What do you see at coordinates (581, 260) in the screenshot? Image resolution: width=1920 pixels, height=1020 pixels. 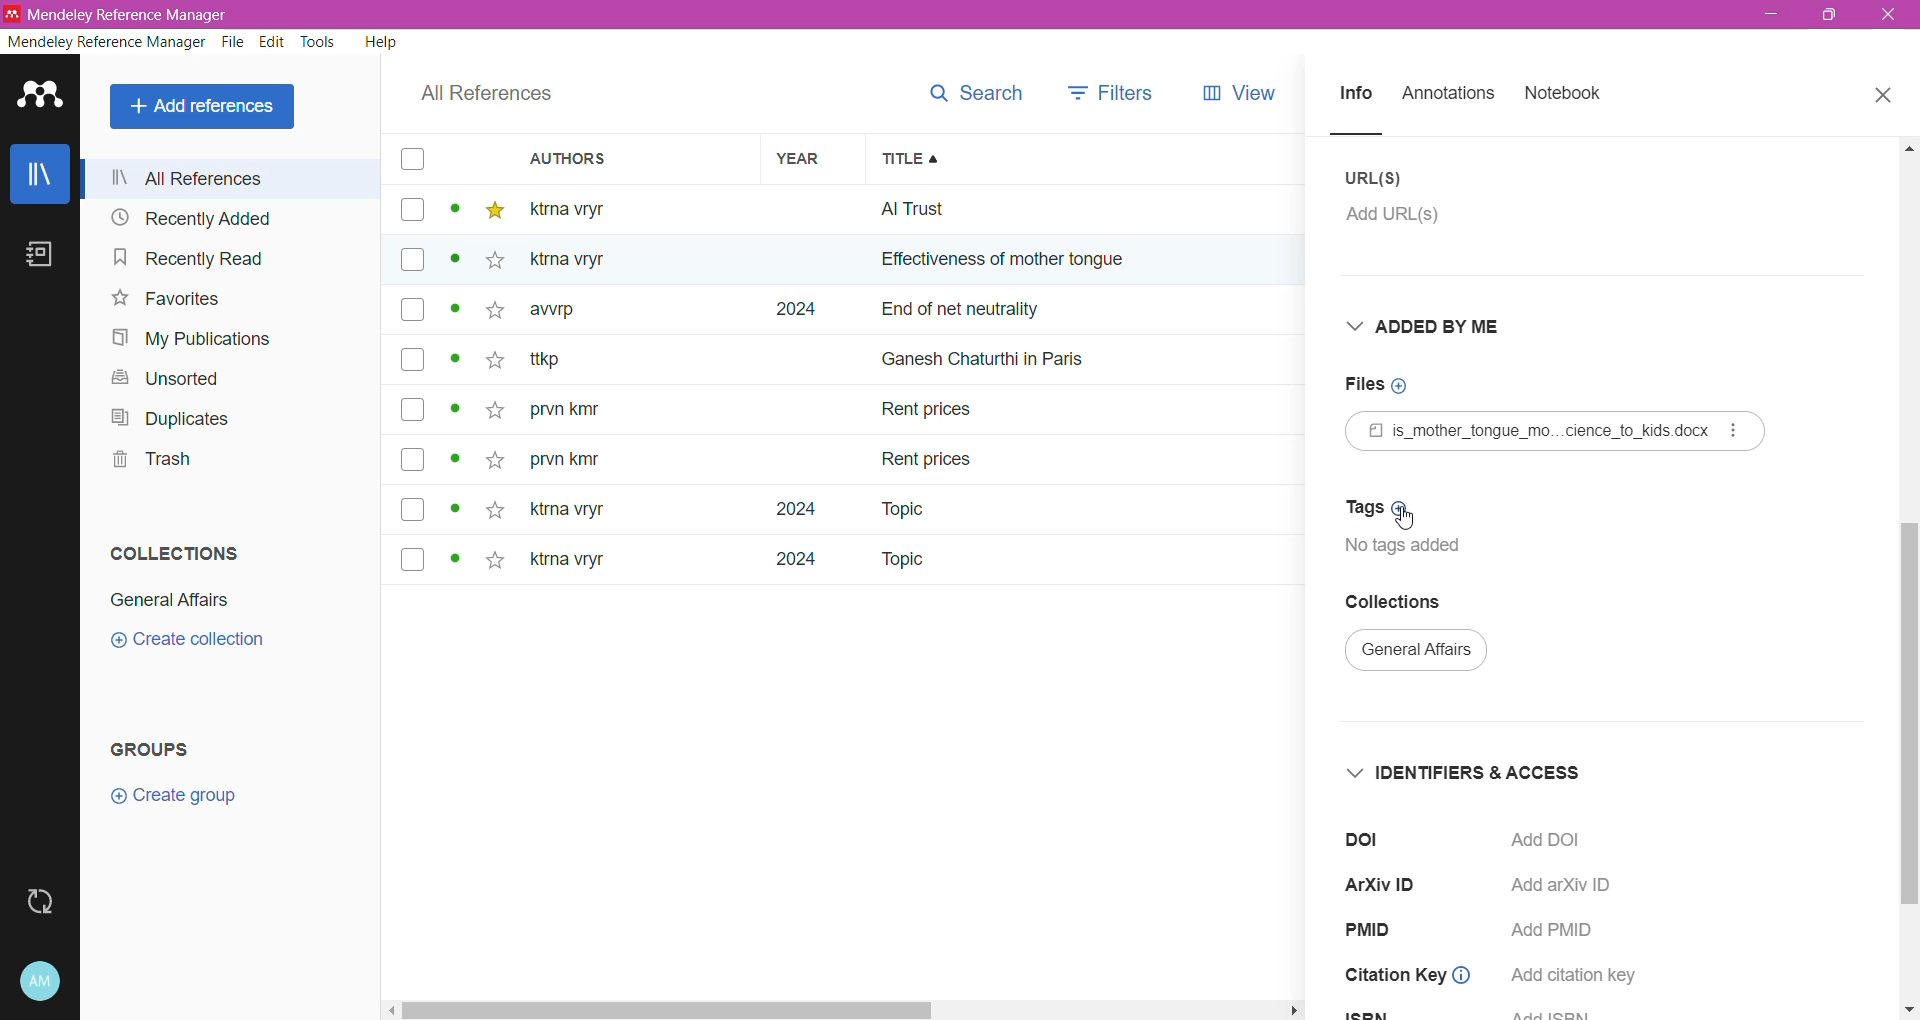 I see `` at bounding box center [581, 260].